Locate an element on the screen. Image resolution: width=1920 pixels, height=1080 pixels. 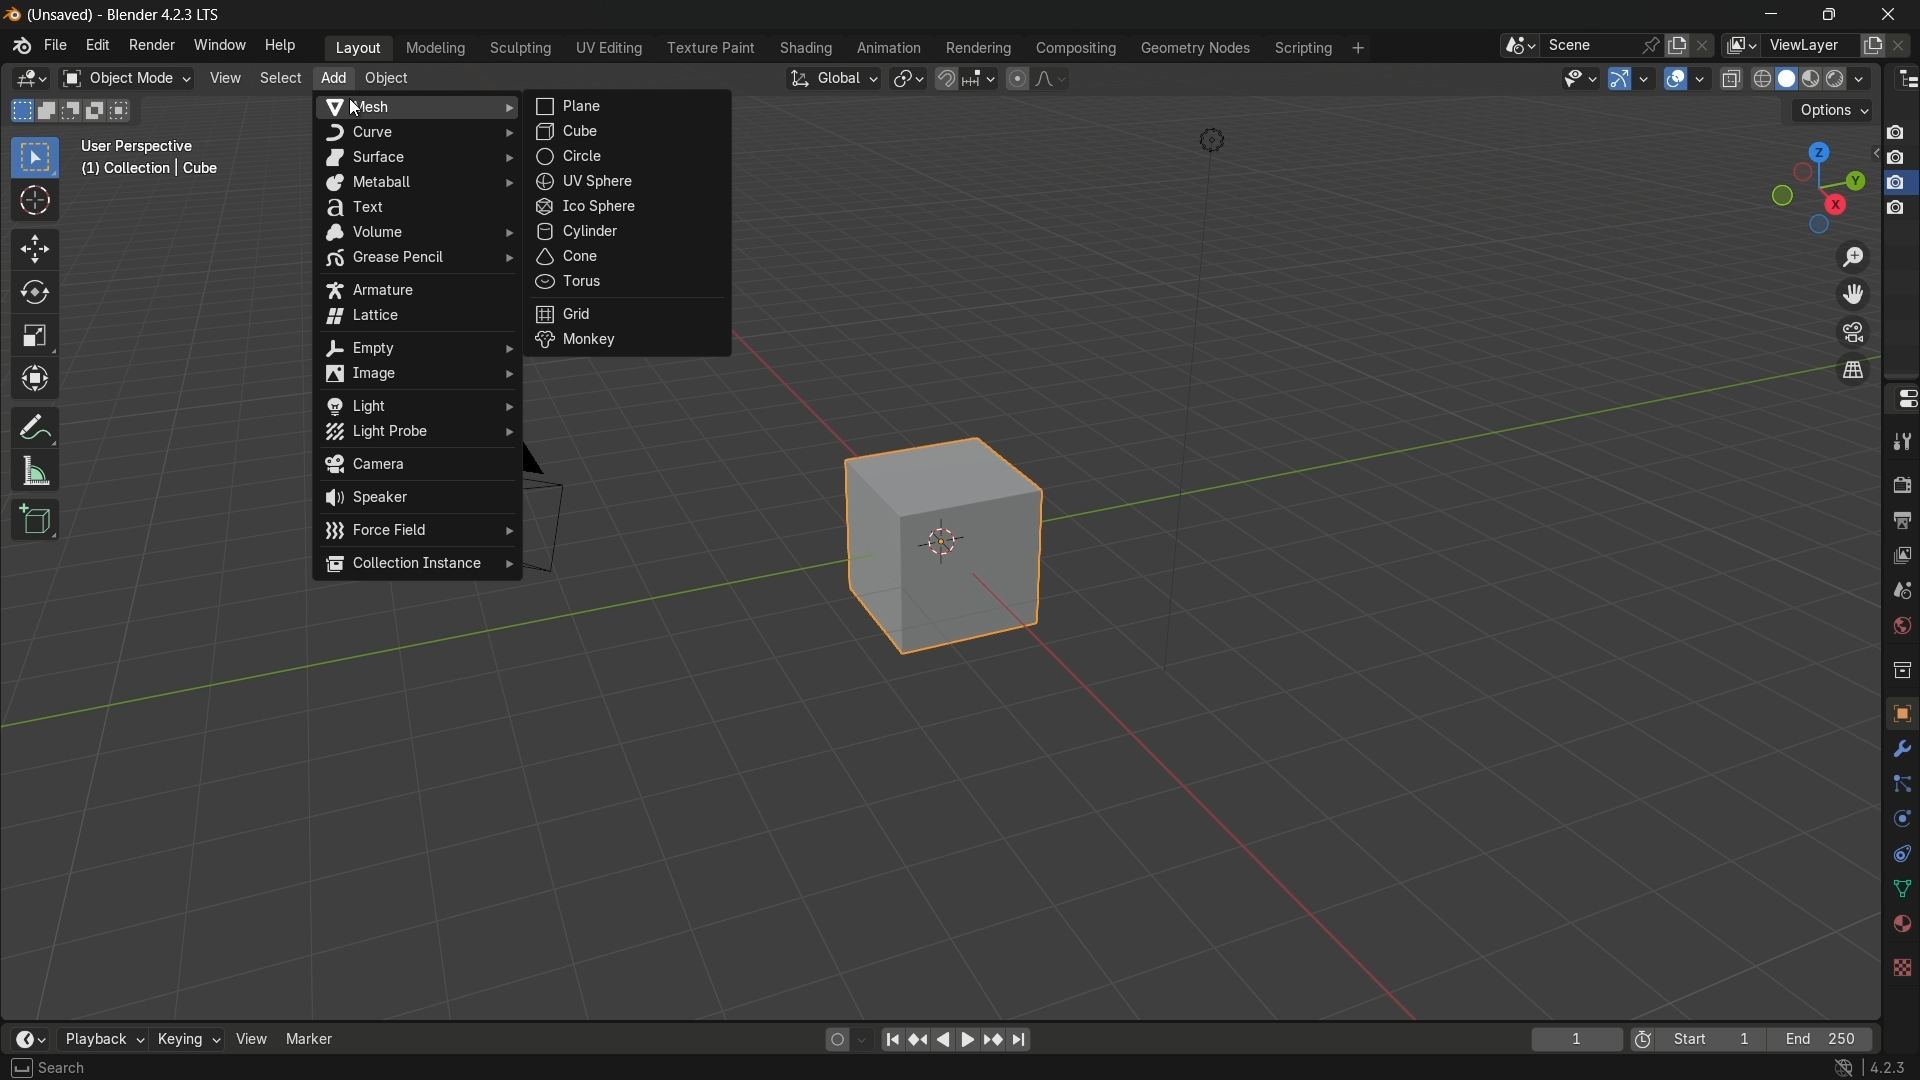
tools is located at coordinates (1901, 438).